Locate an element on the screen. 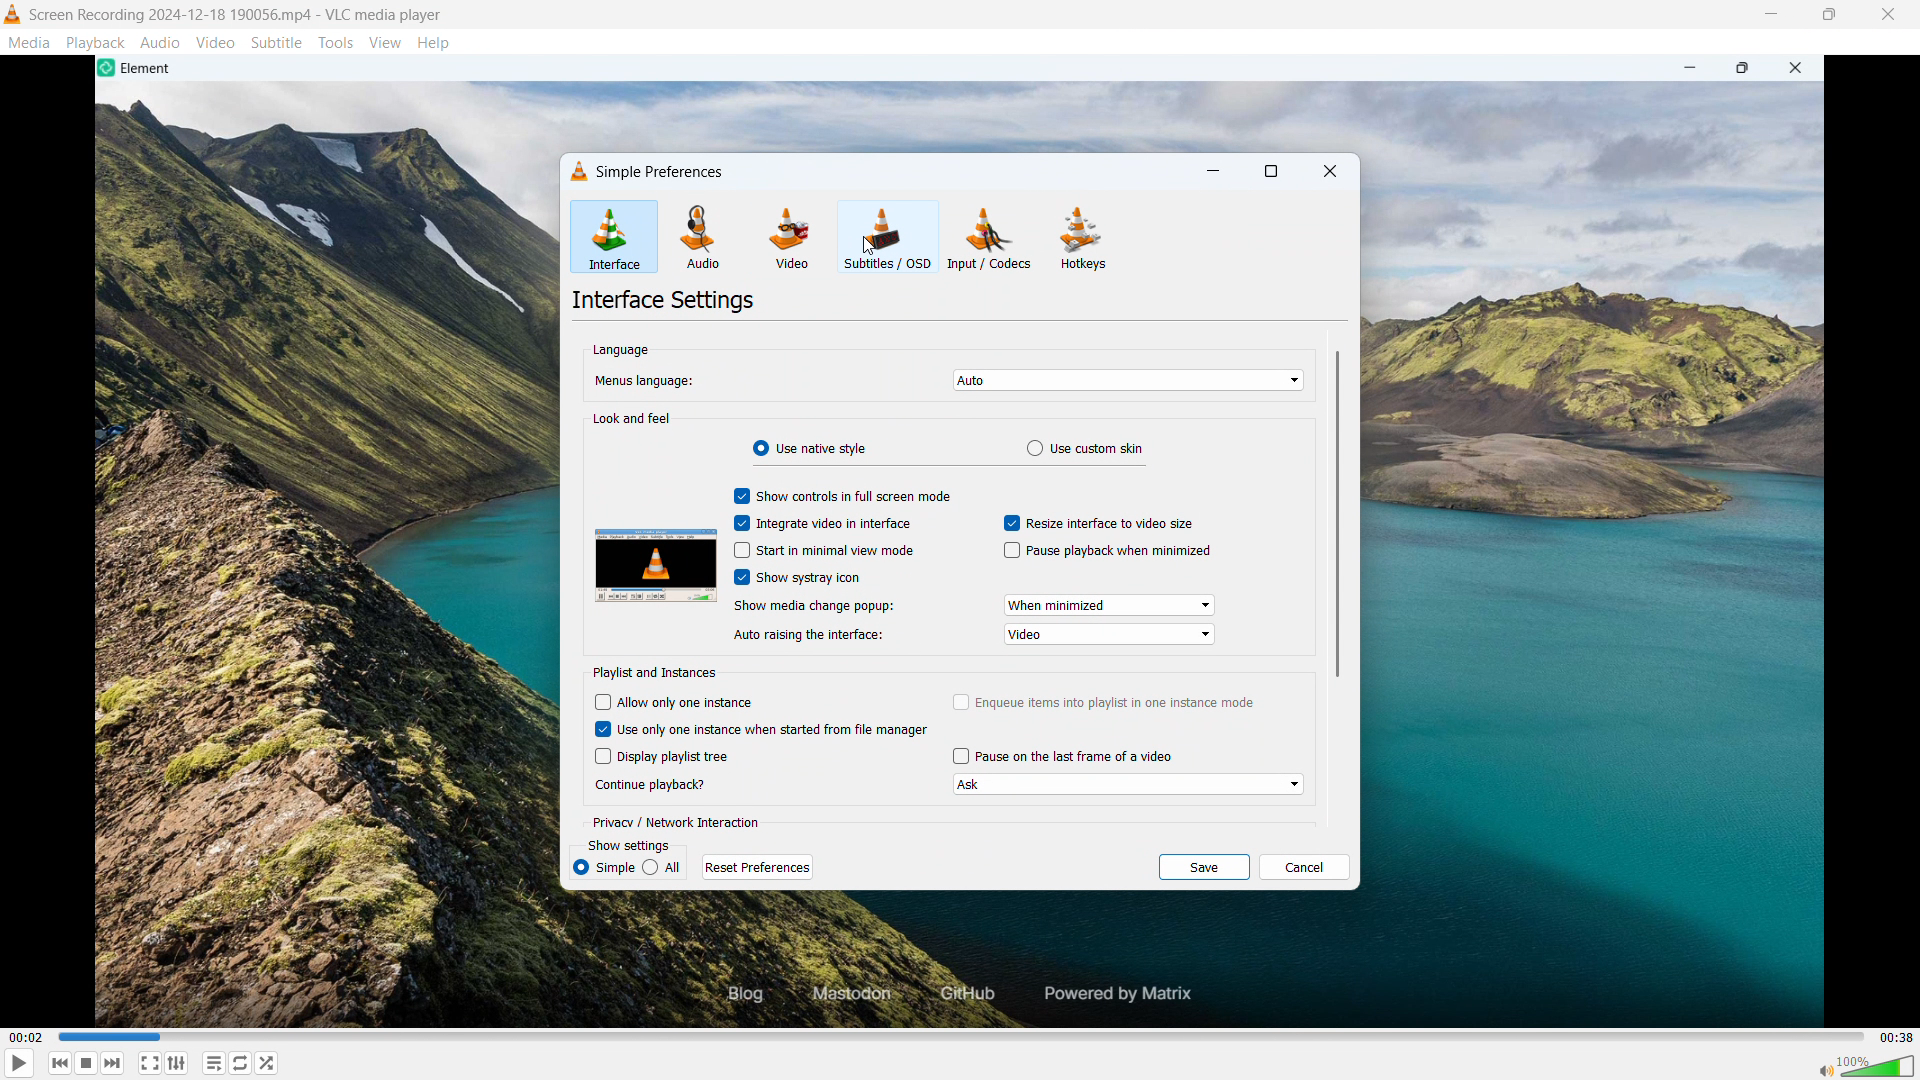 Image resolution: width=1920 pixels, height=1080 pixels. View  is located at coordinates (386, 42).